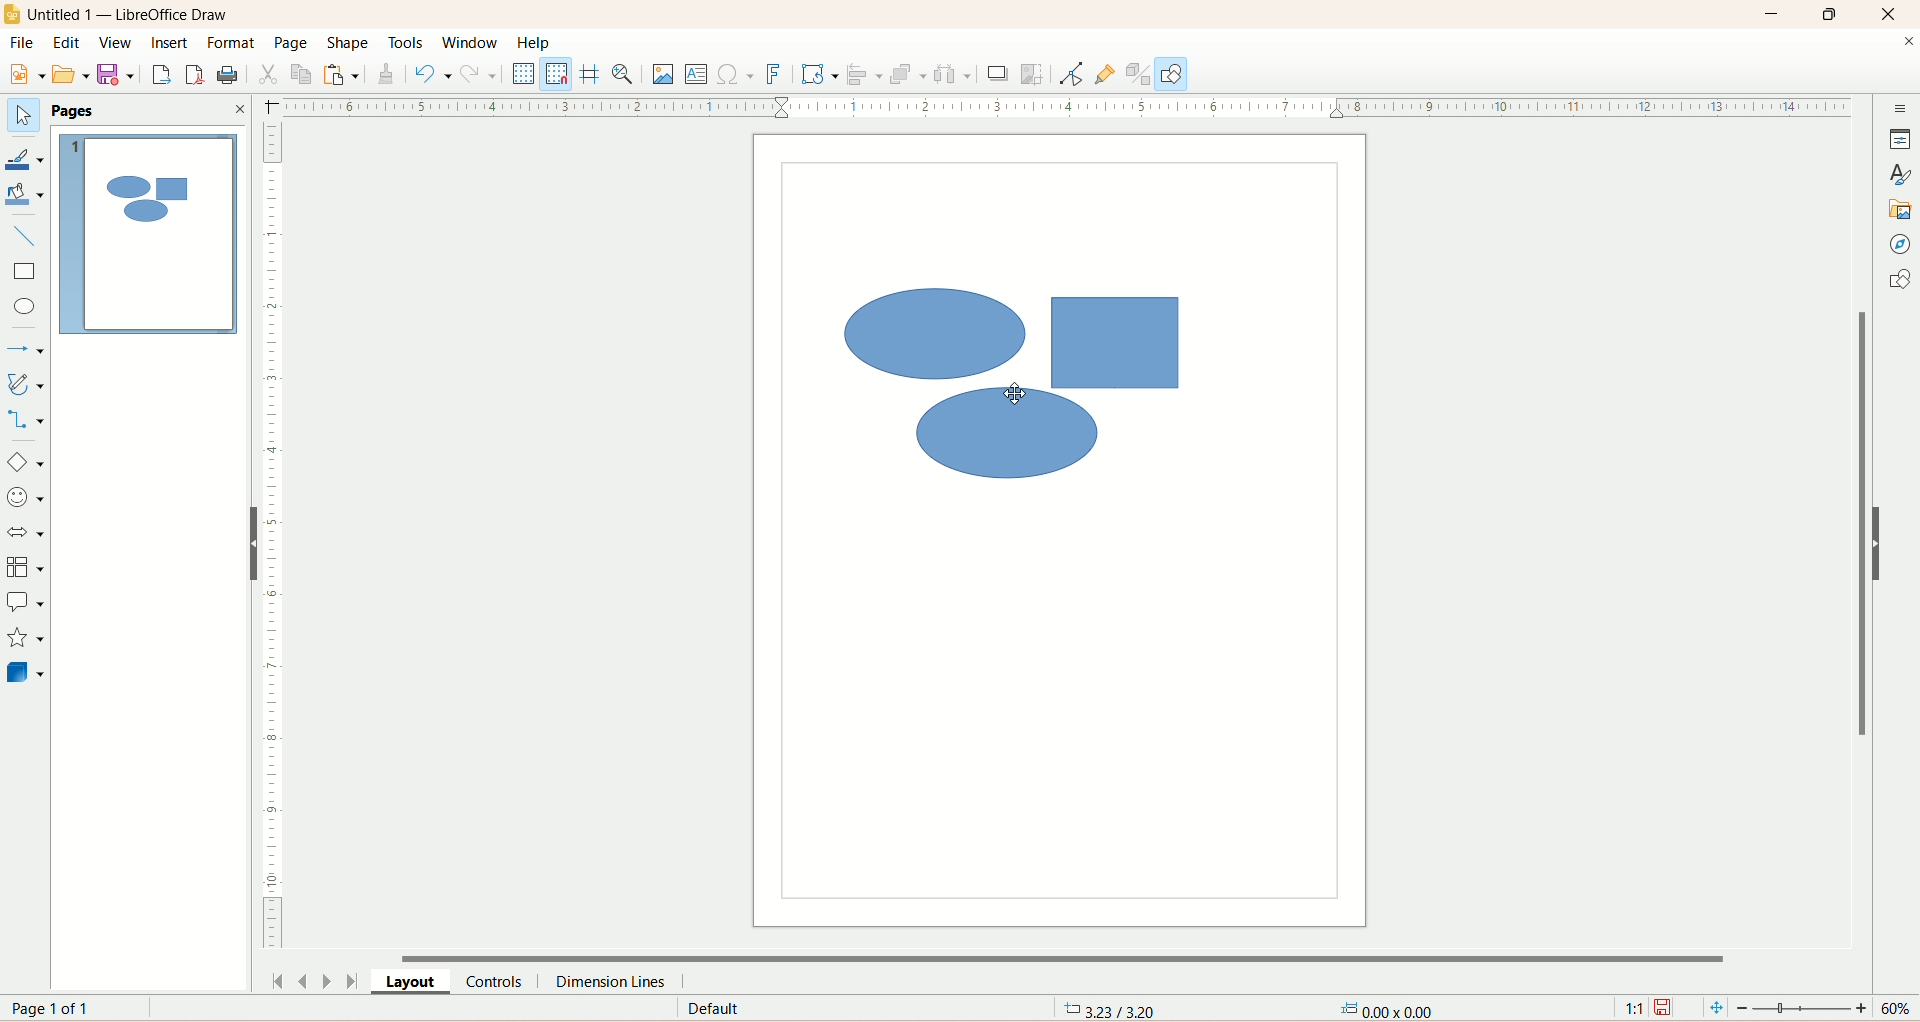  I want to click on lines and arrows, so click(29, 351).